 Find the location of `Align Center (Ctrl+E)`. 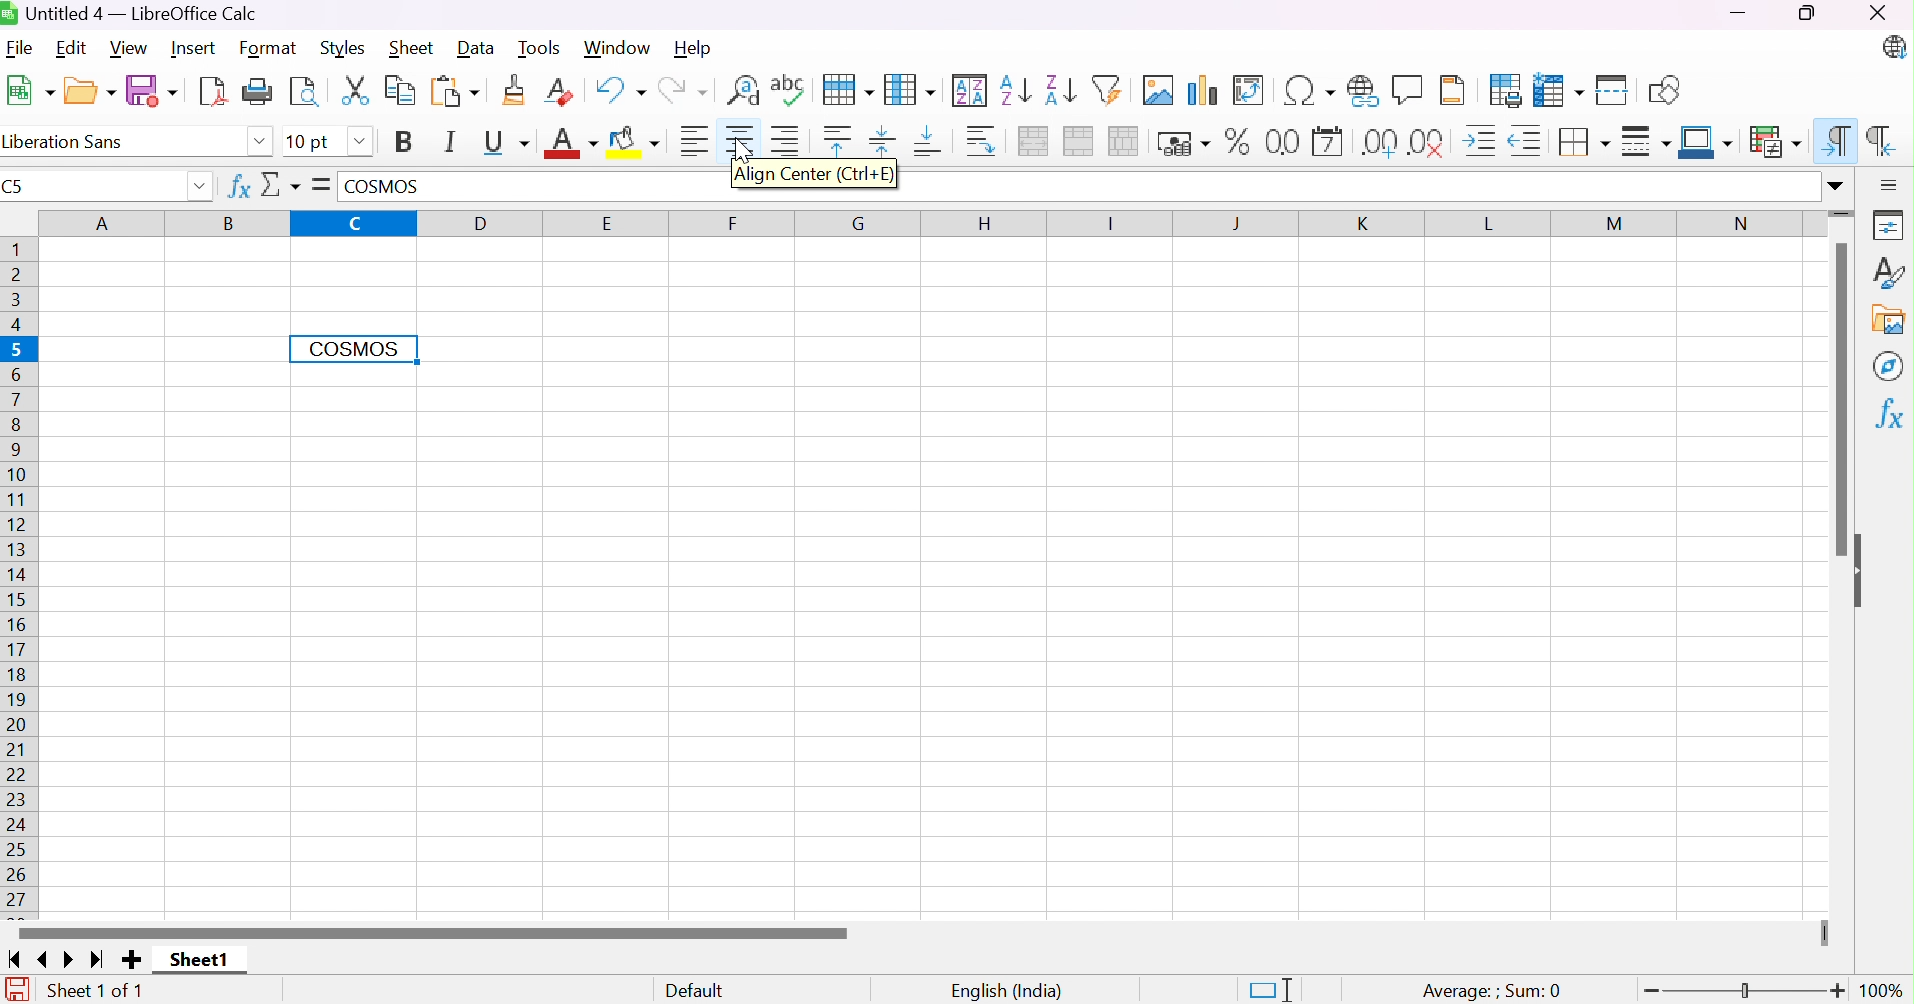

Align Center (Ctrl+E) is located at coordinates (814, 176).